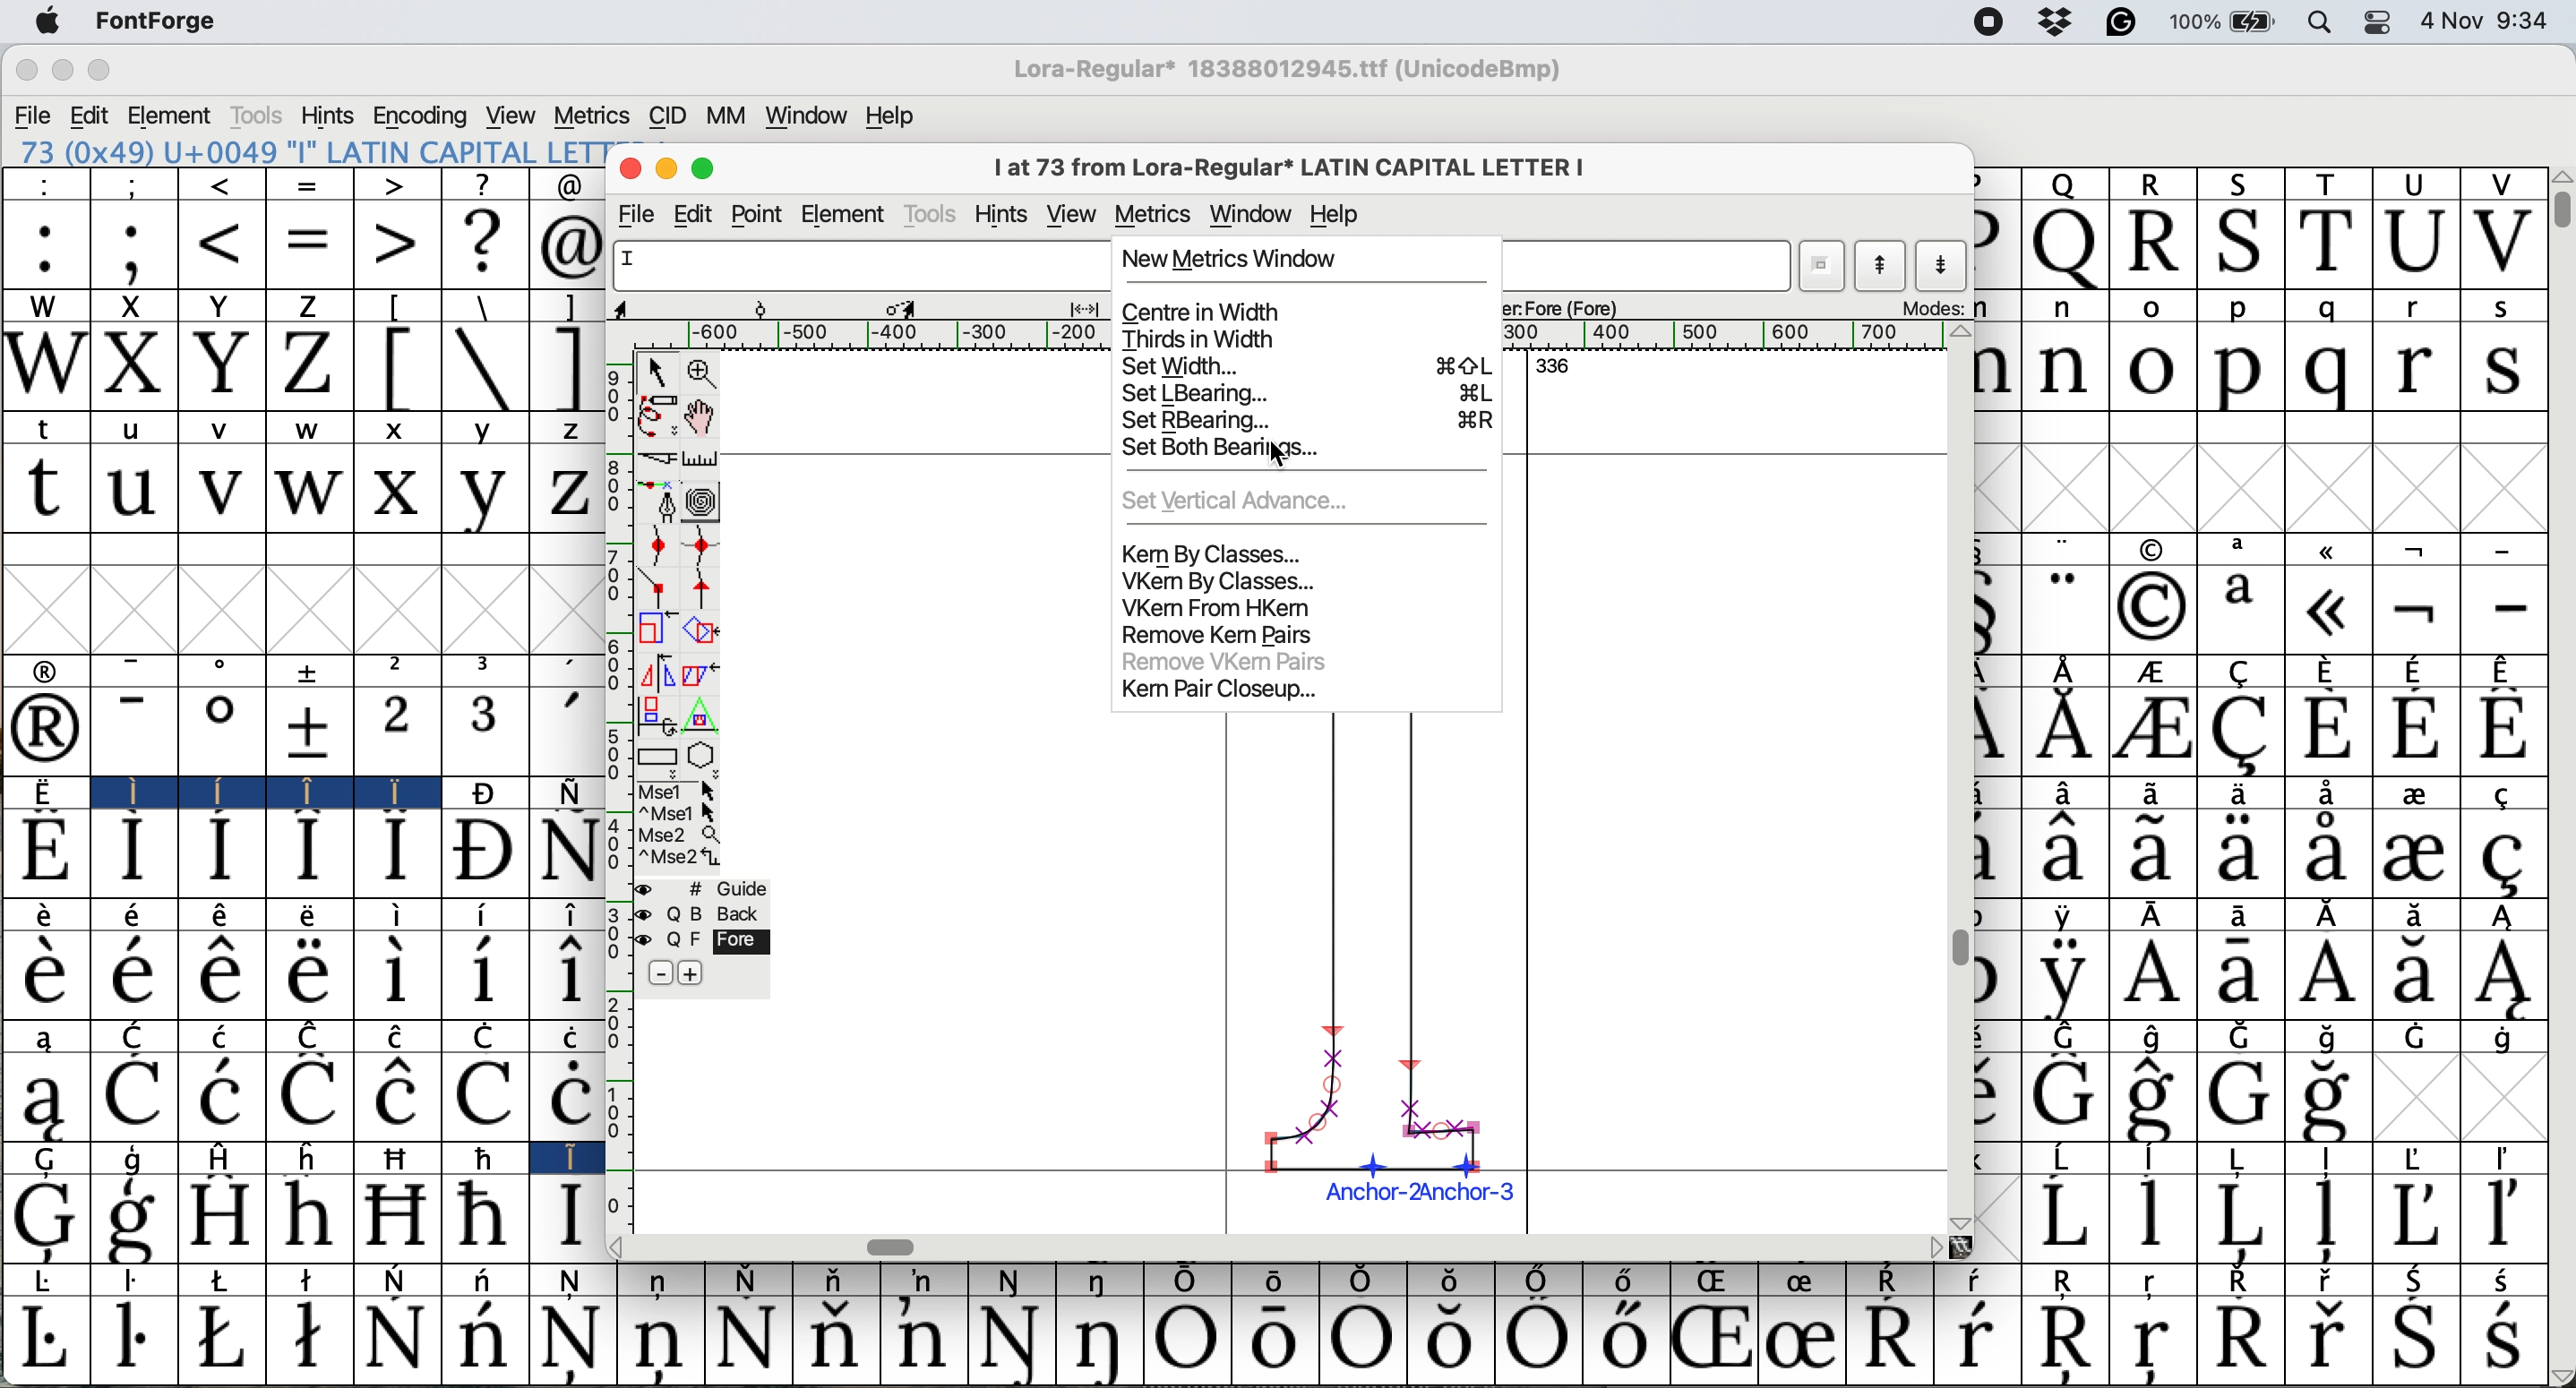 This screenshot has width=2576, height=1388. Describe the element at coordinates (131, 973) in the screenshot. I see `Symbol` at that location.